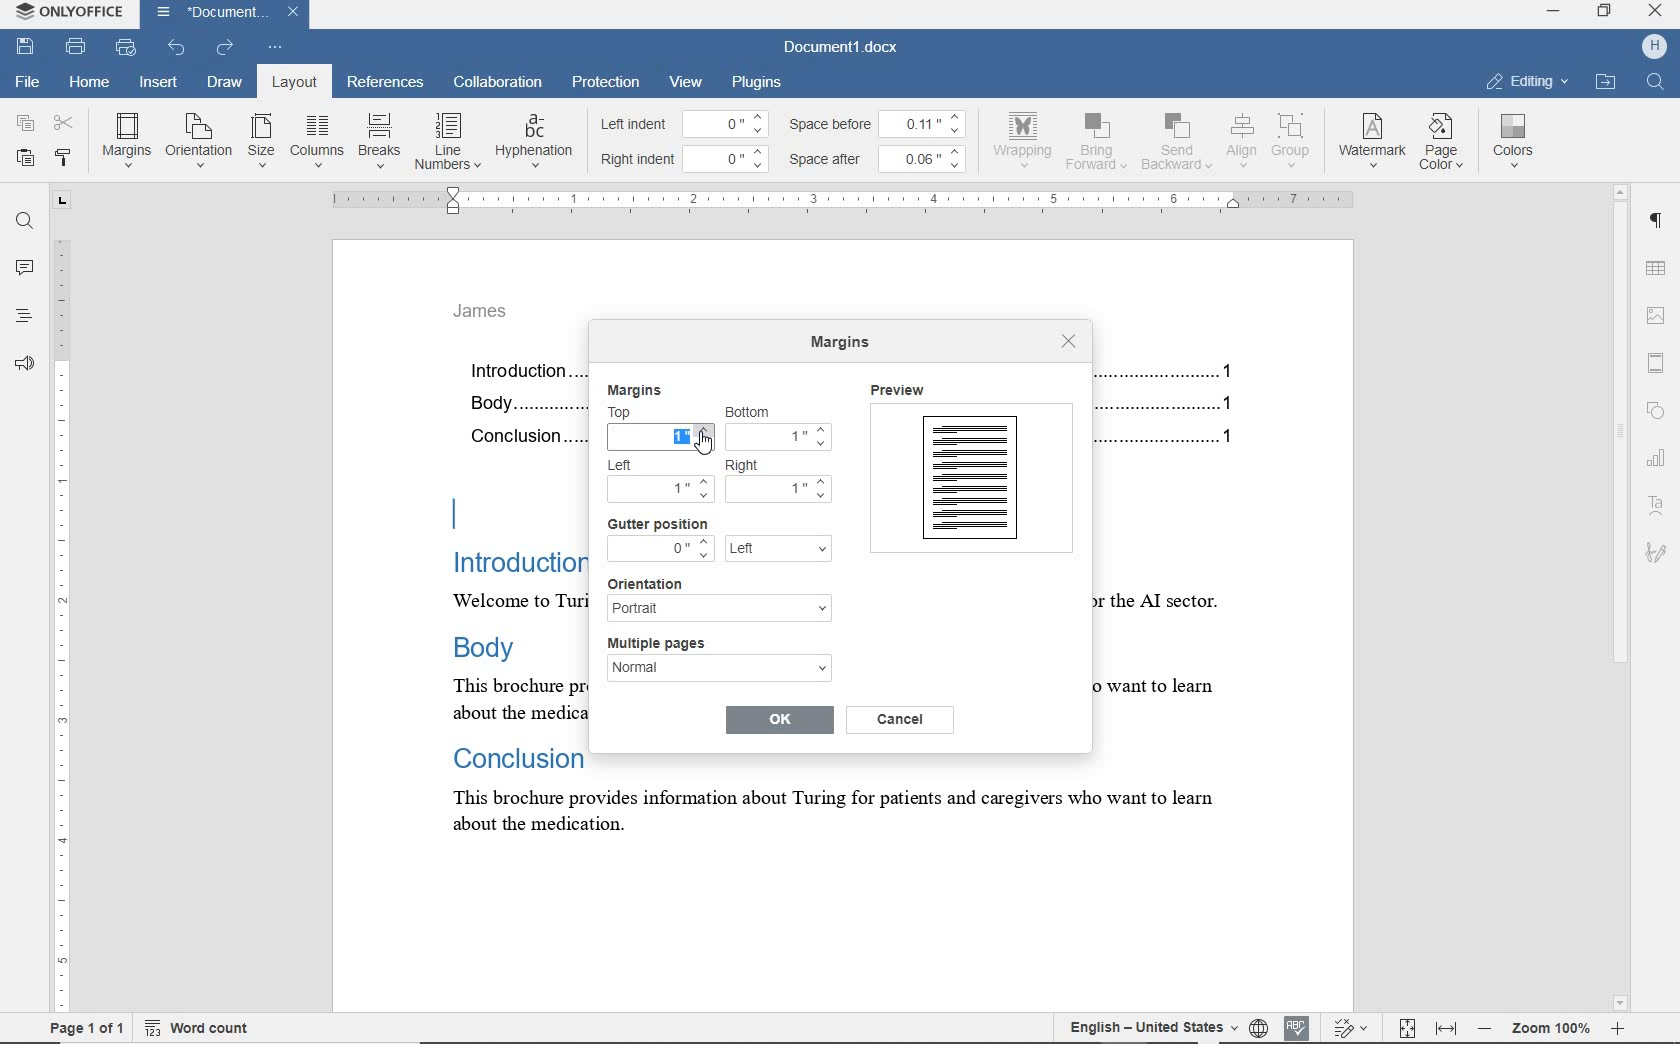  What do you see at coordinates (1652, 46) in the screenshot?
I see `profile` at bounding box center [1652, 46].